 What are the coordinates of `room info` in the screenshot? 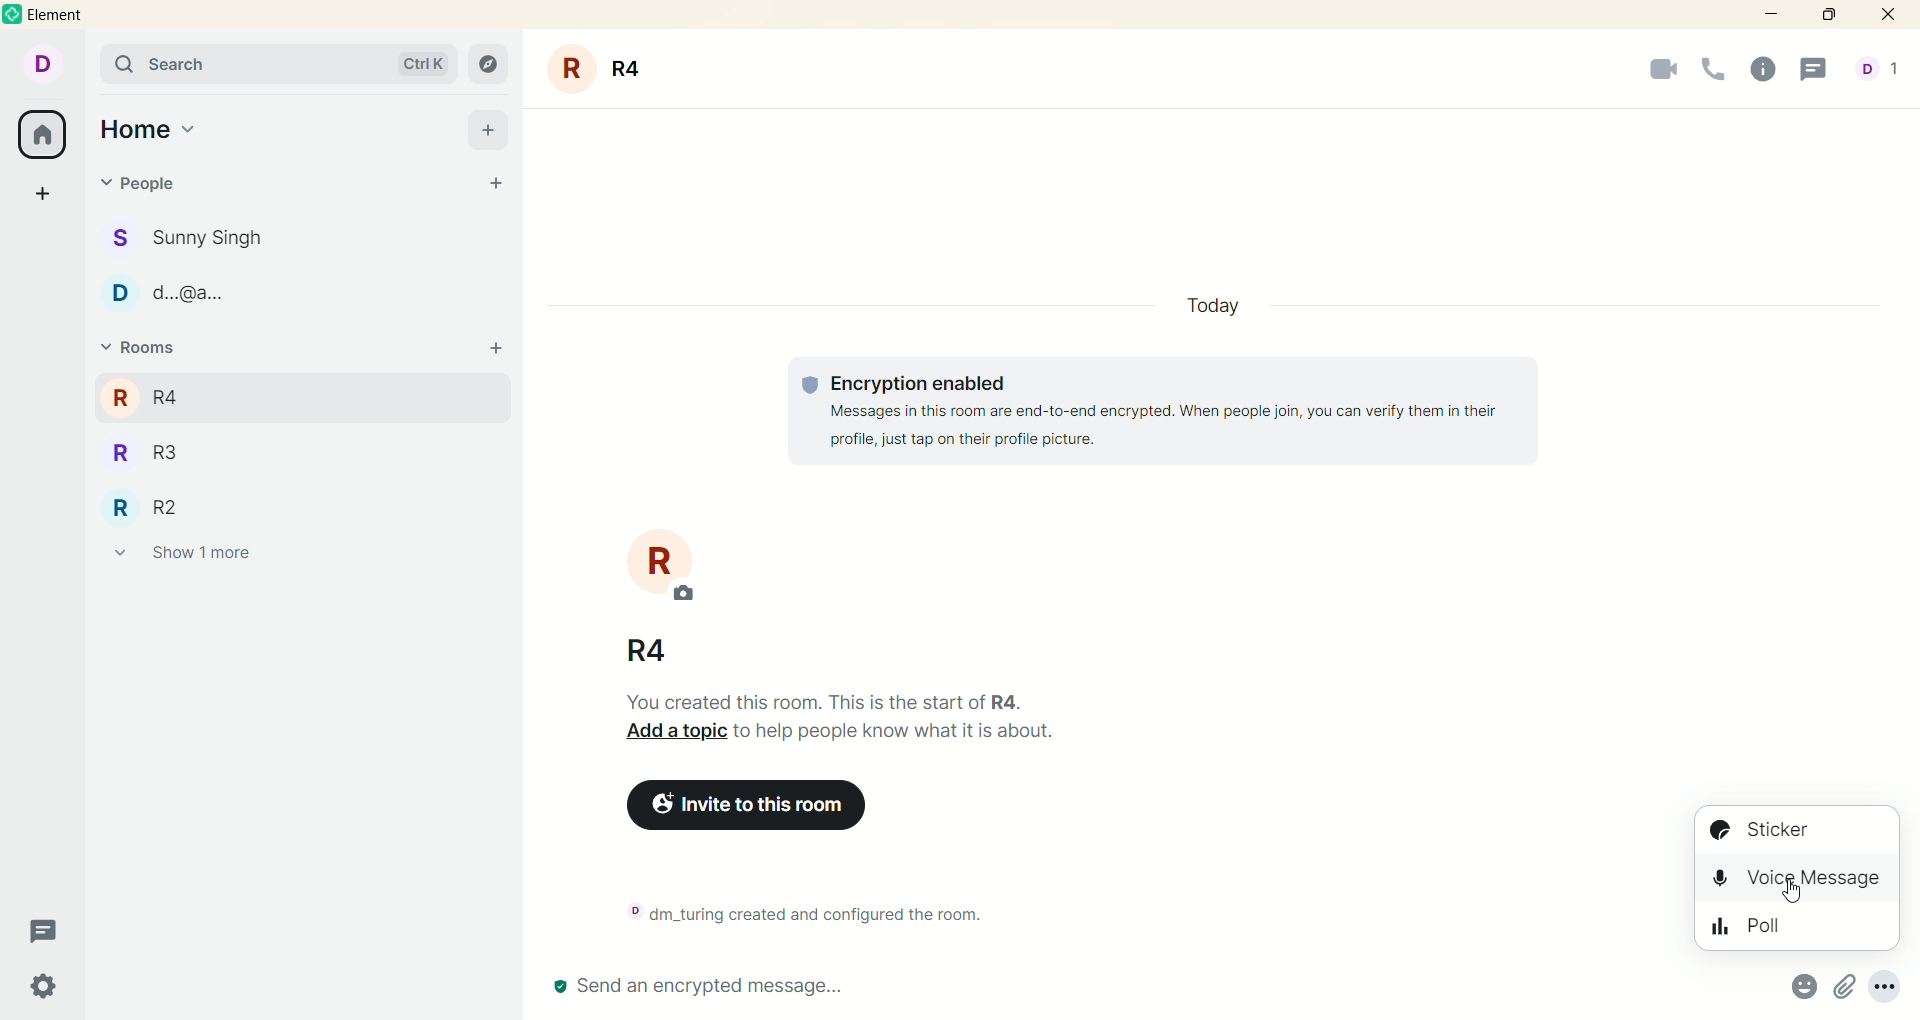 It's located at (1768, 71).